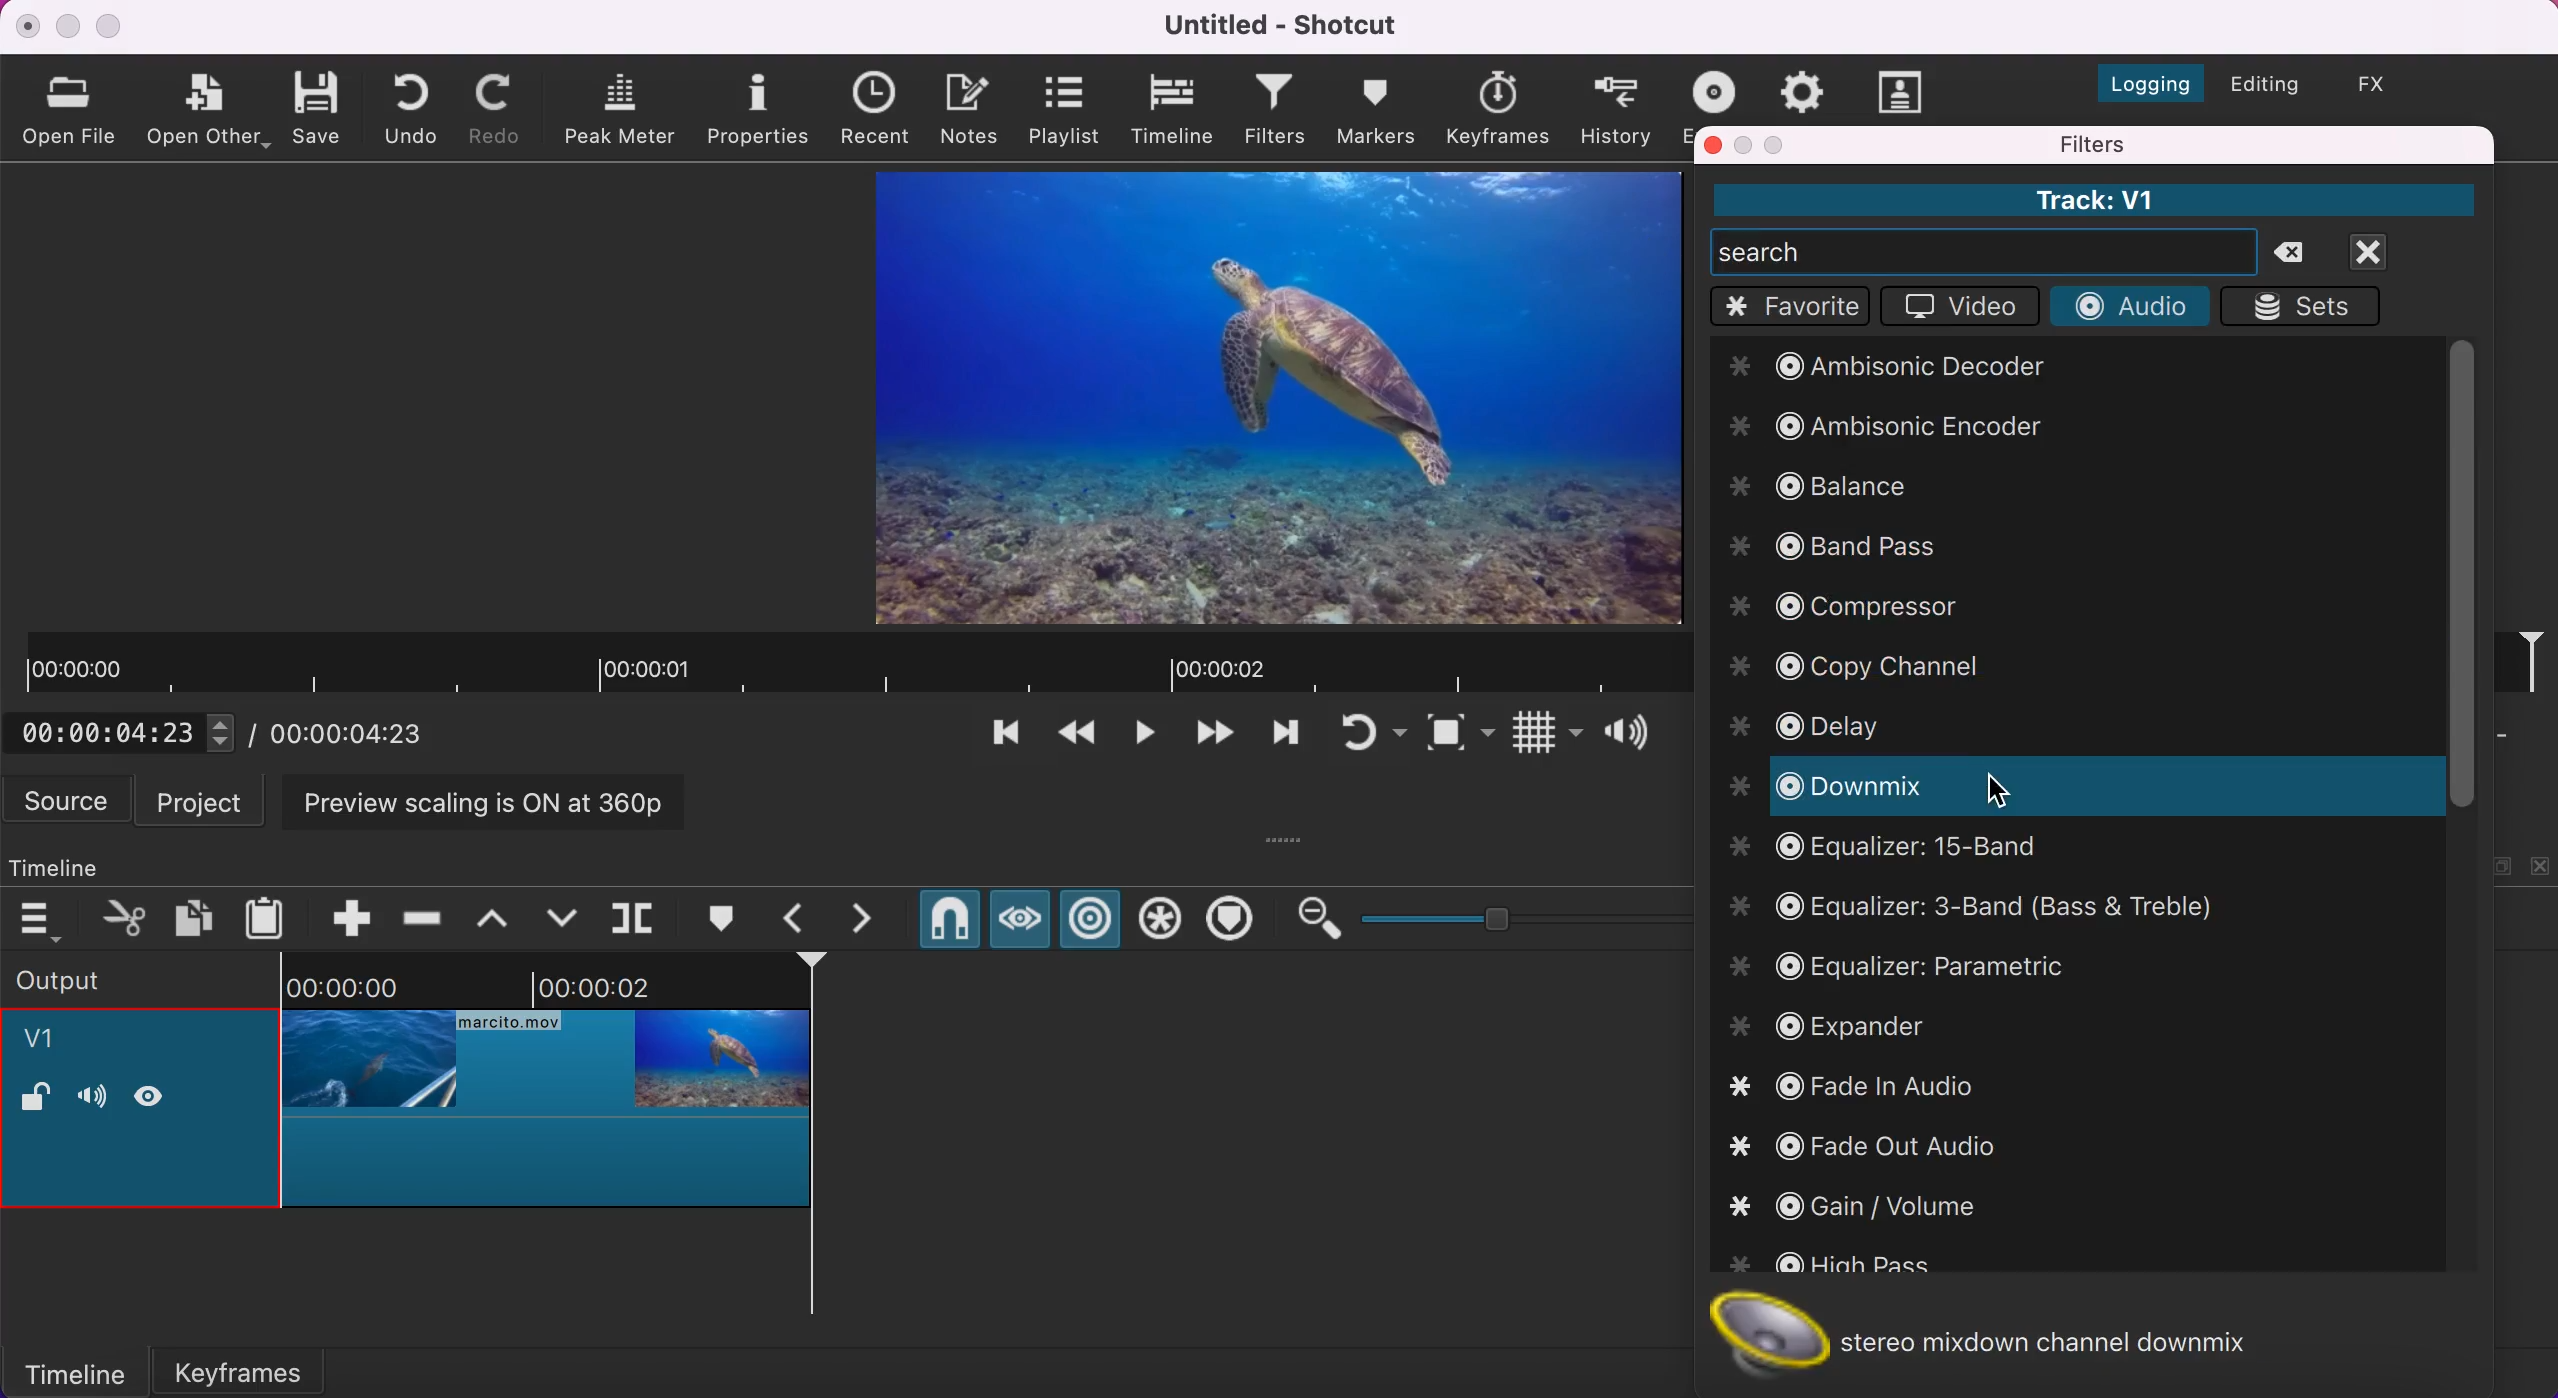 The width and height of the screenshot is (2558, 1398). I want to click on exort, so click(1720, 88).